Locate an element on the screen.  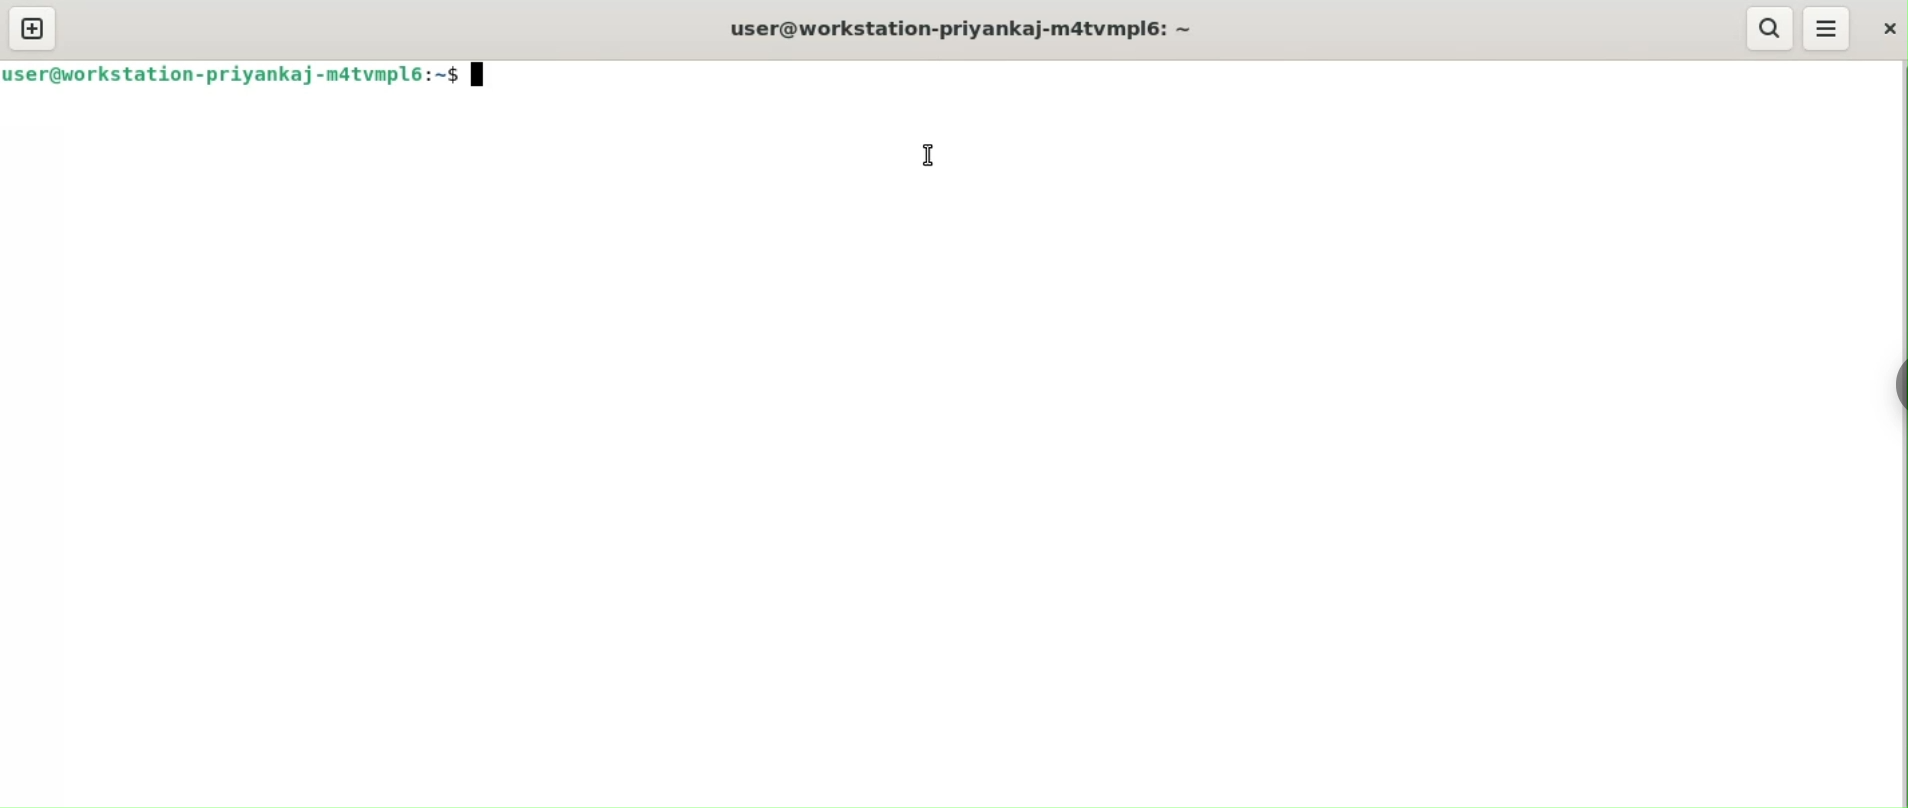
search is located at coordinates (1769, 29).